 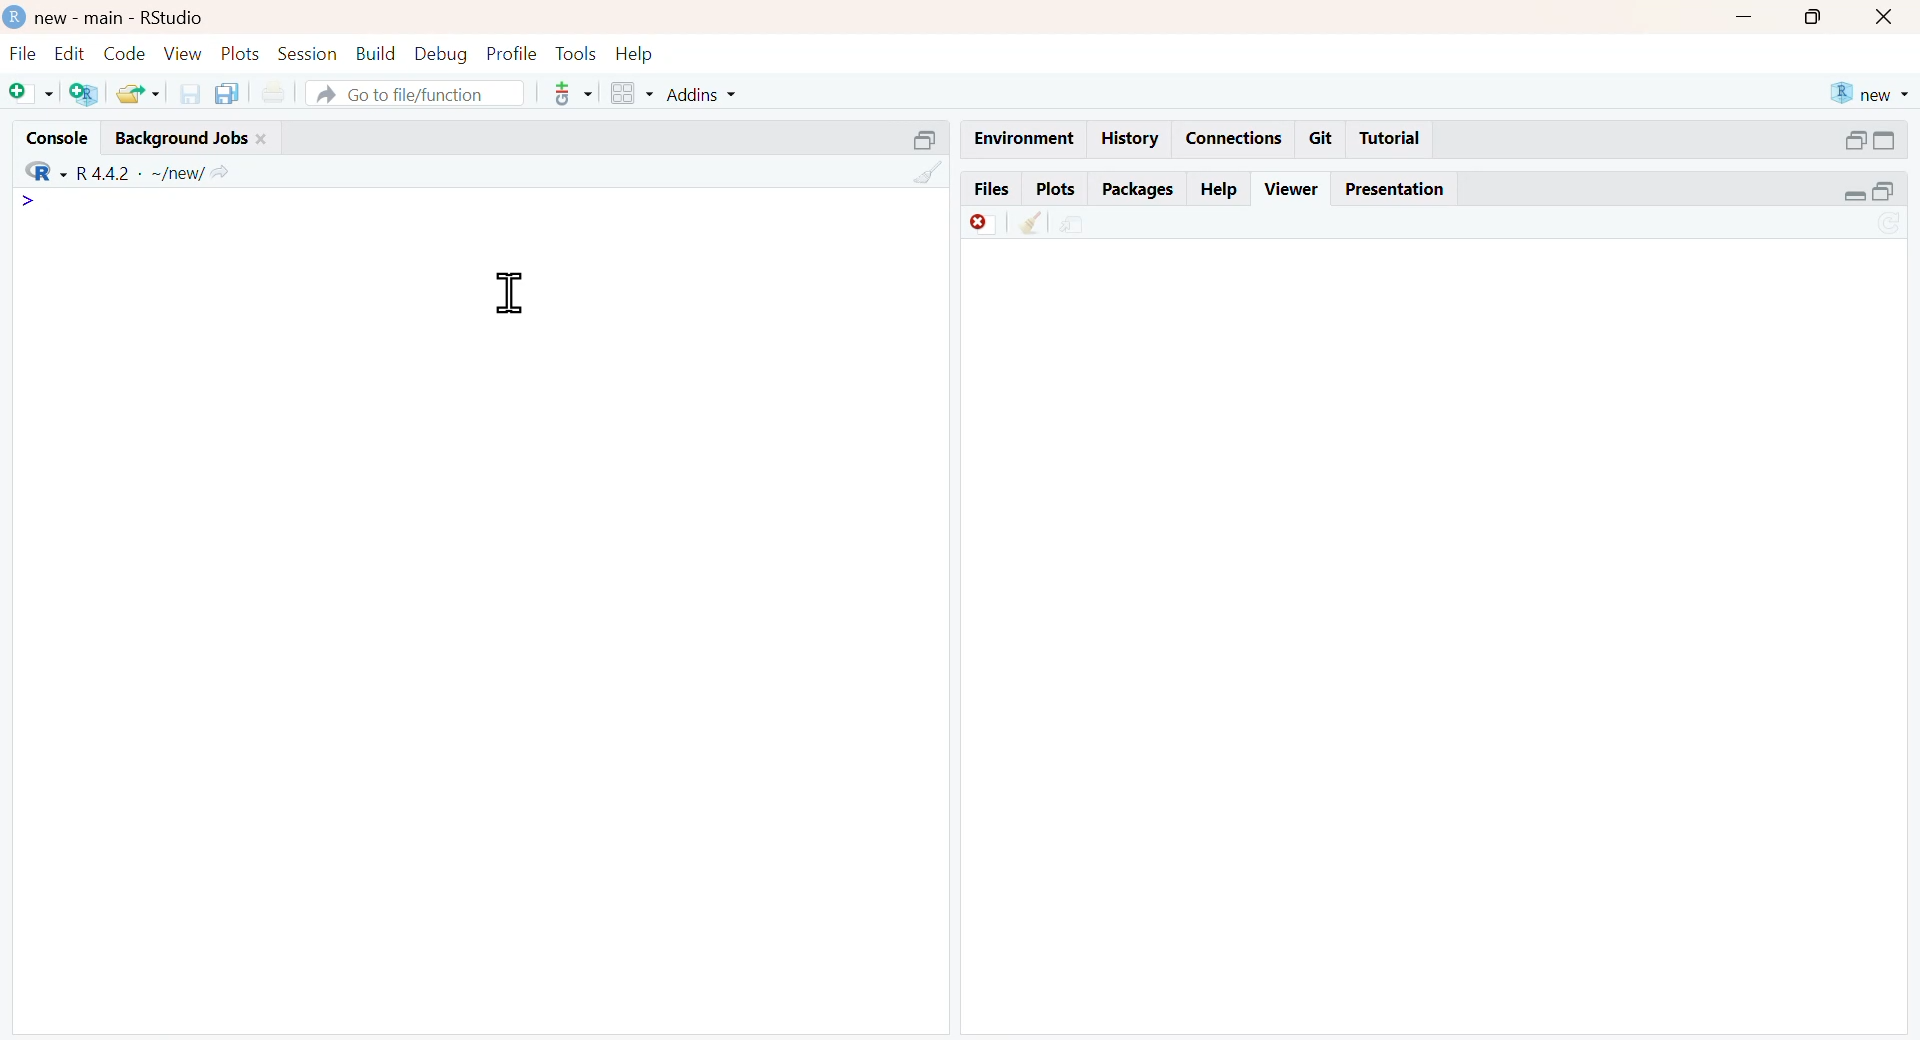 What do you see at coordinates (139, 92) in the screenshot?
I see `Open file` at bounding box center [139, 92].